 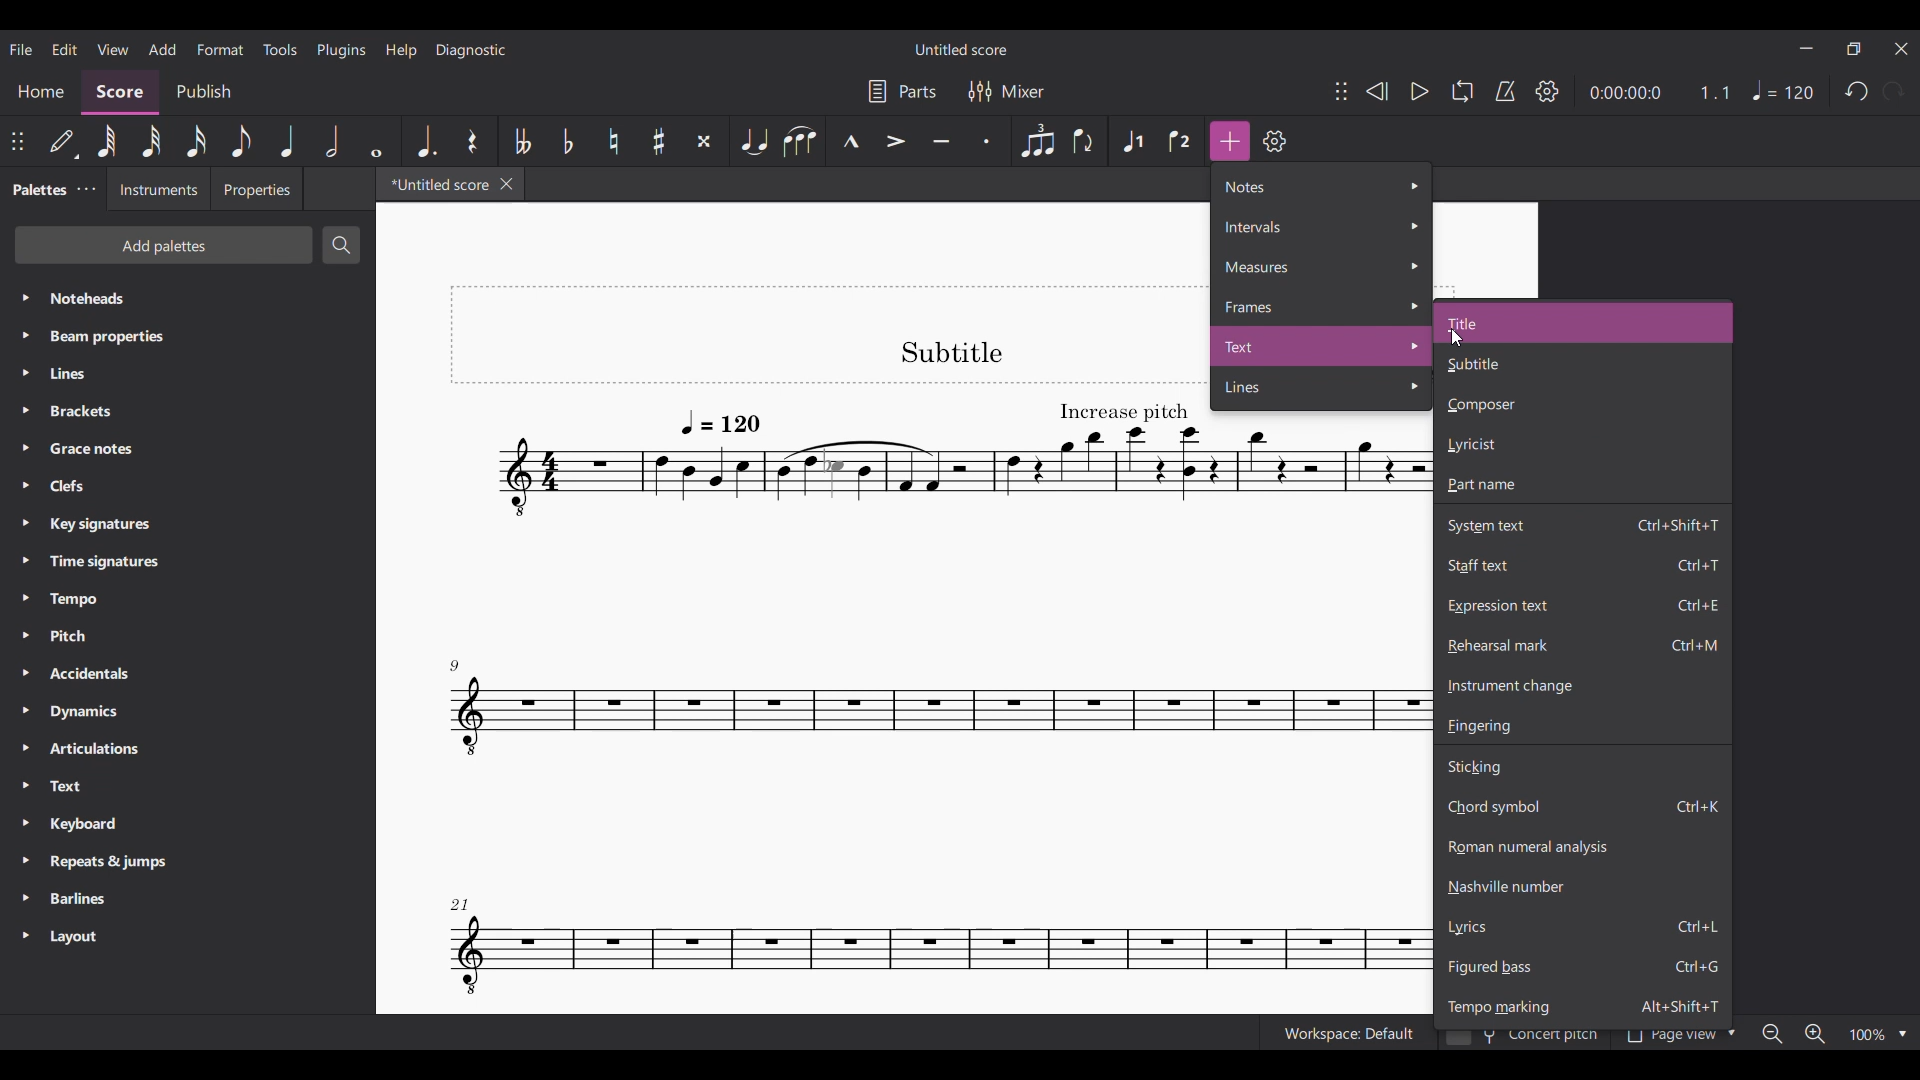 What do you see at coordinates (280, 49) in the screenshot?
I see `Tools menu` at bounding box center [280, 49].